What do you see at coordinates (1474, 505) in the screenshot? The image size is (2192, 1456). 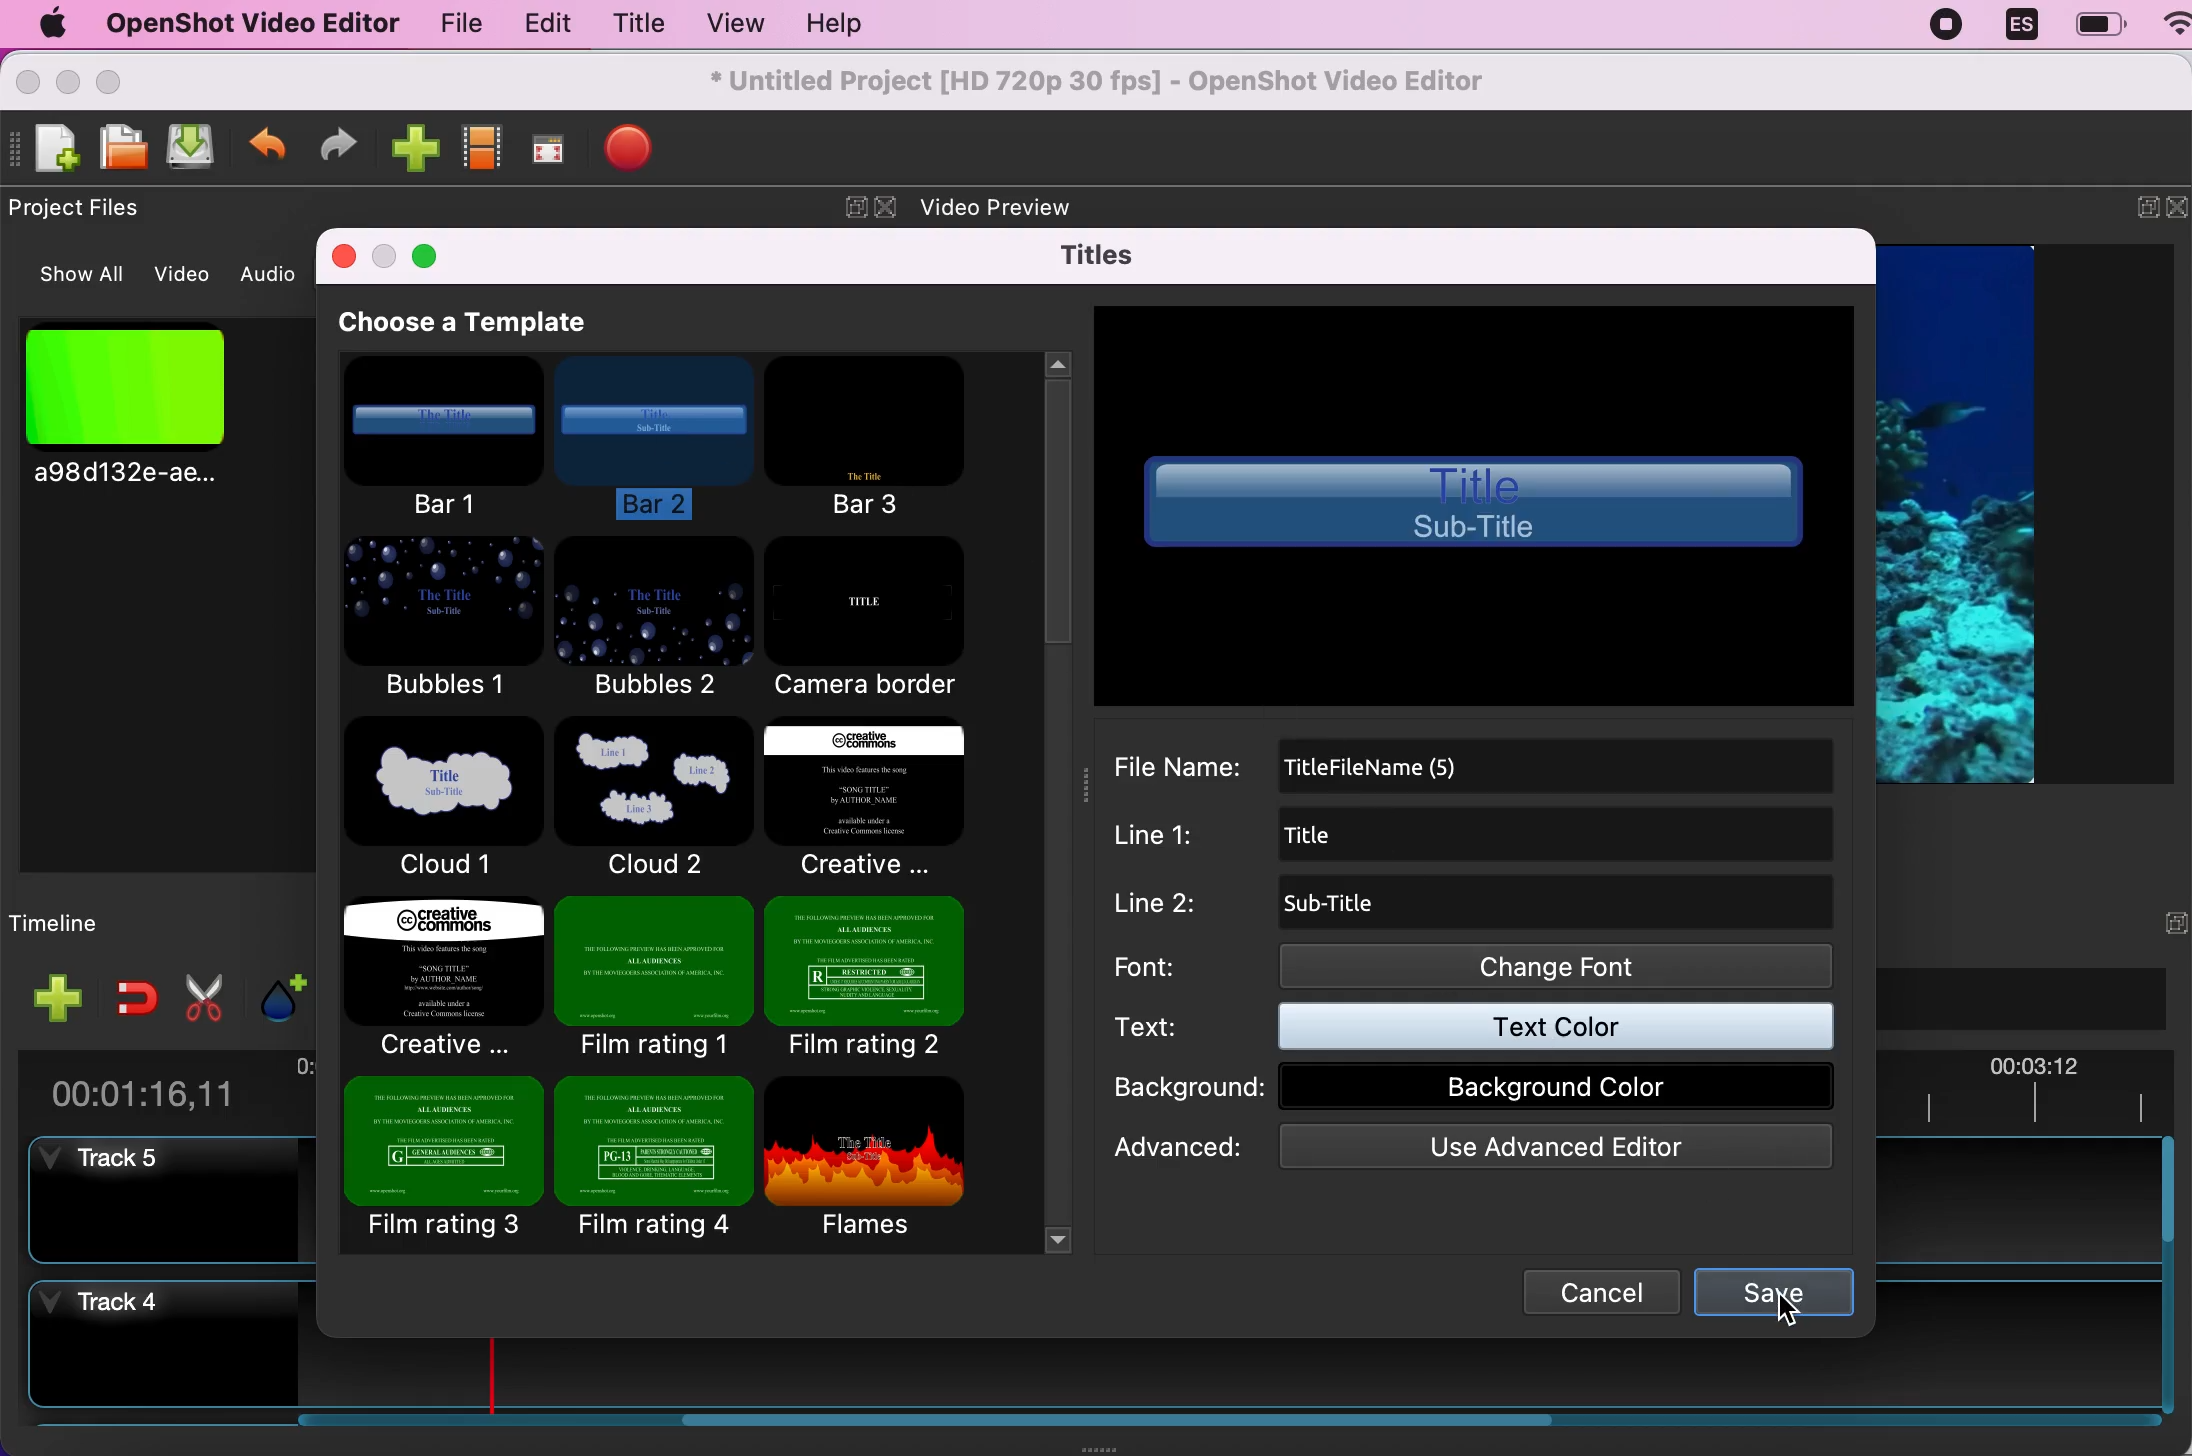 I see `bar 2 title` at bounding box center [1474, 505].